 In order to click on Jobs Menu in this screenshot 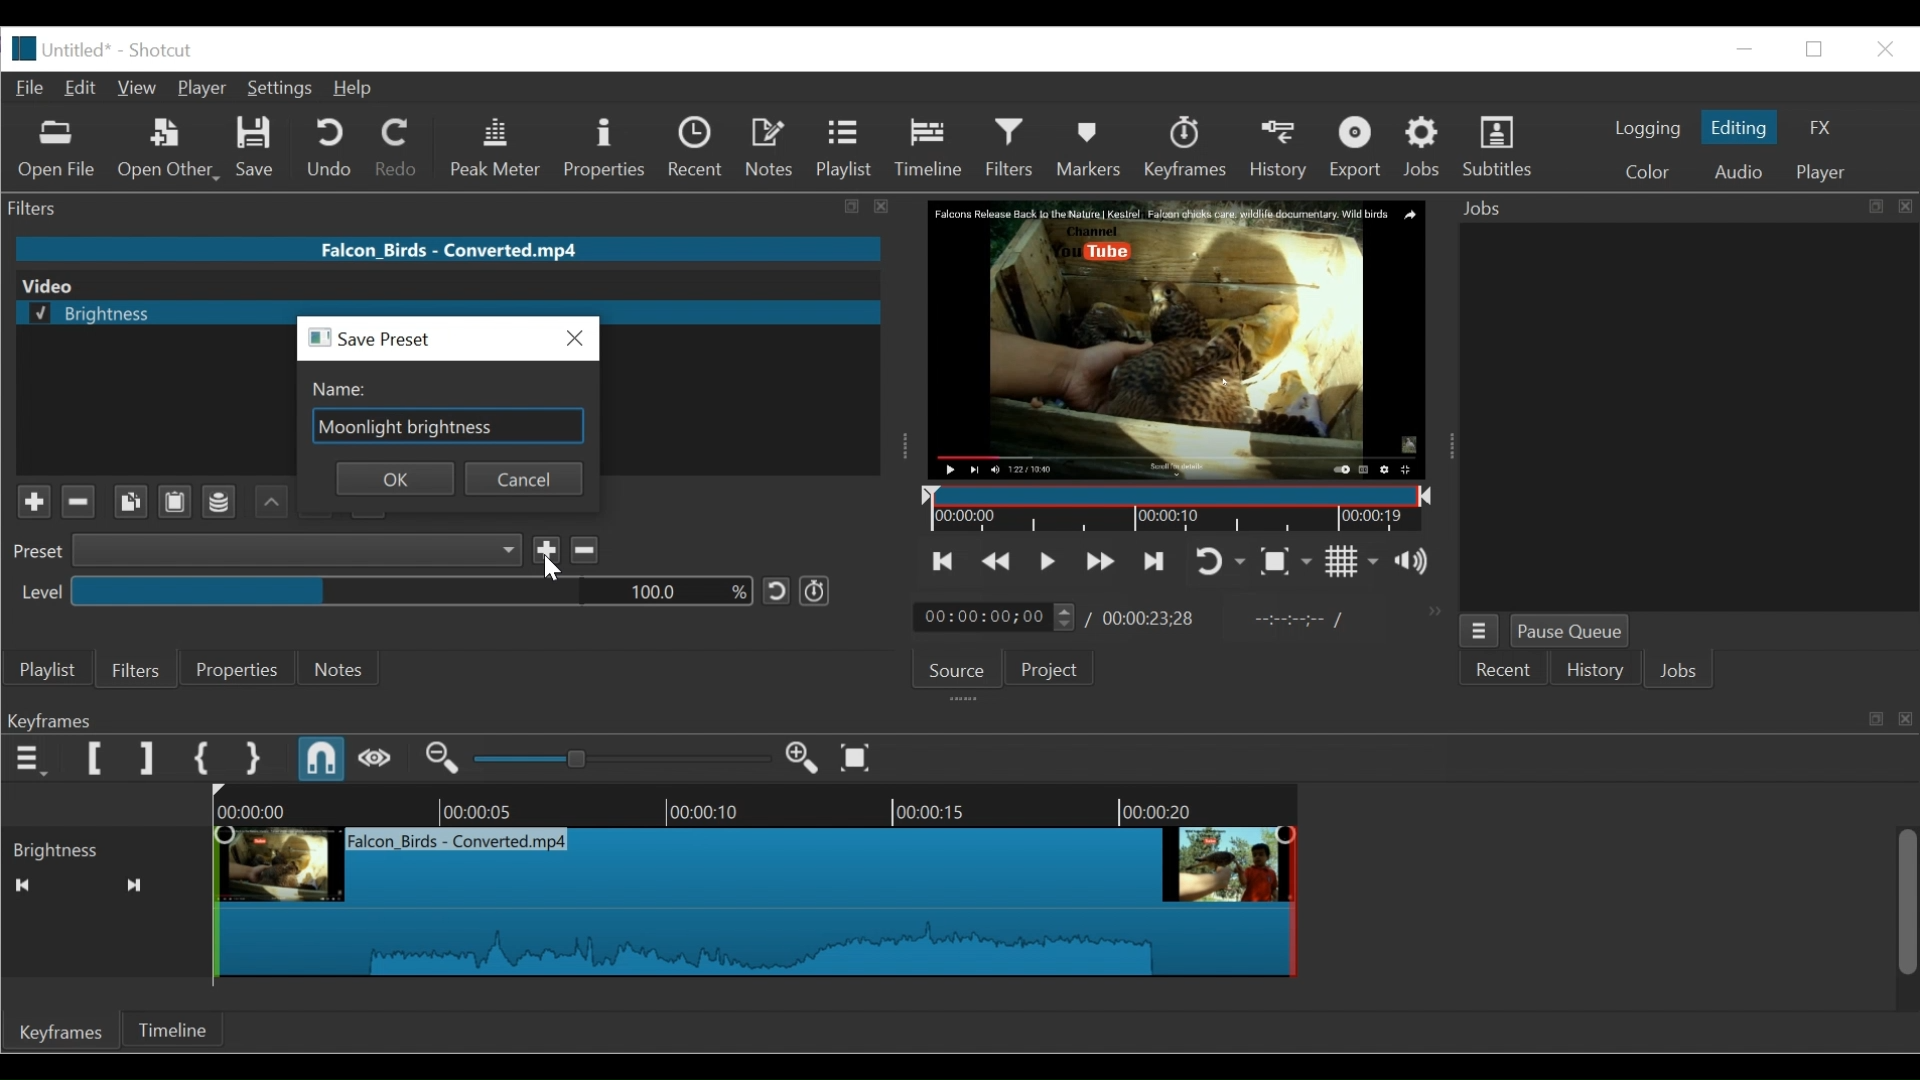, I will do `click(1481, 631)`.